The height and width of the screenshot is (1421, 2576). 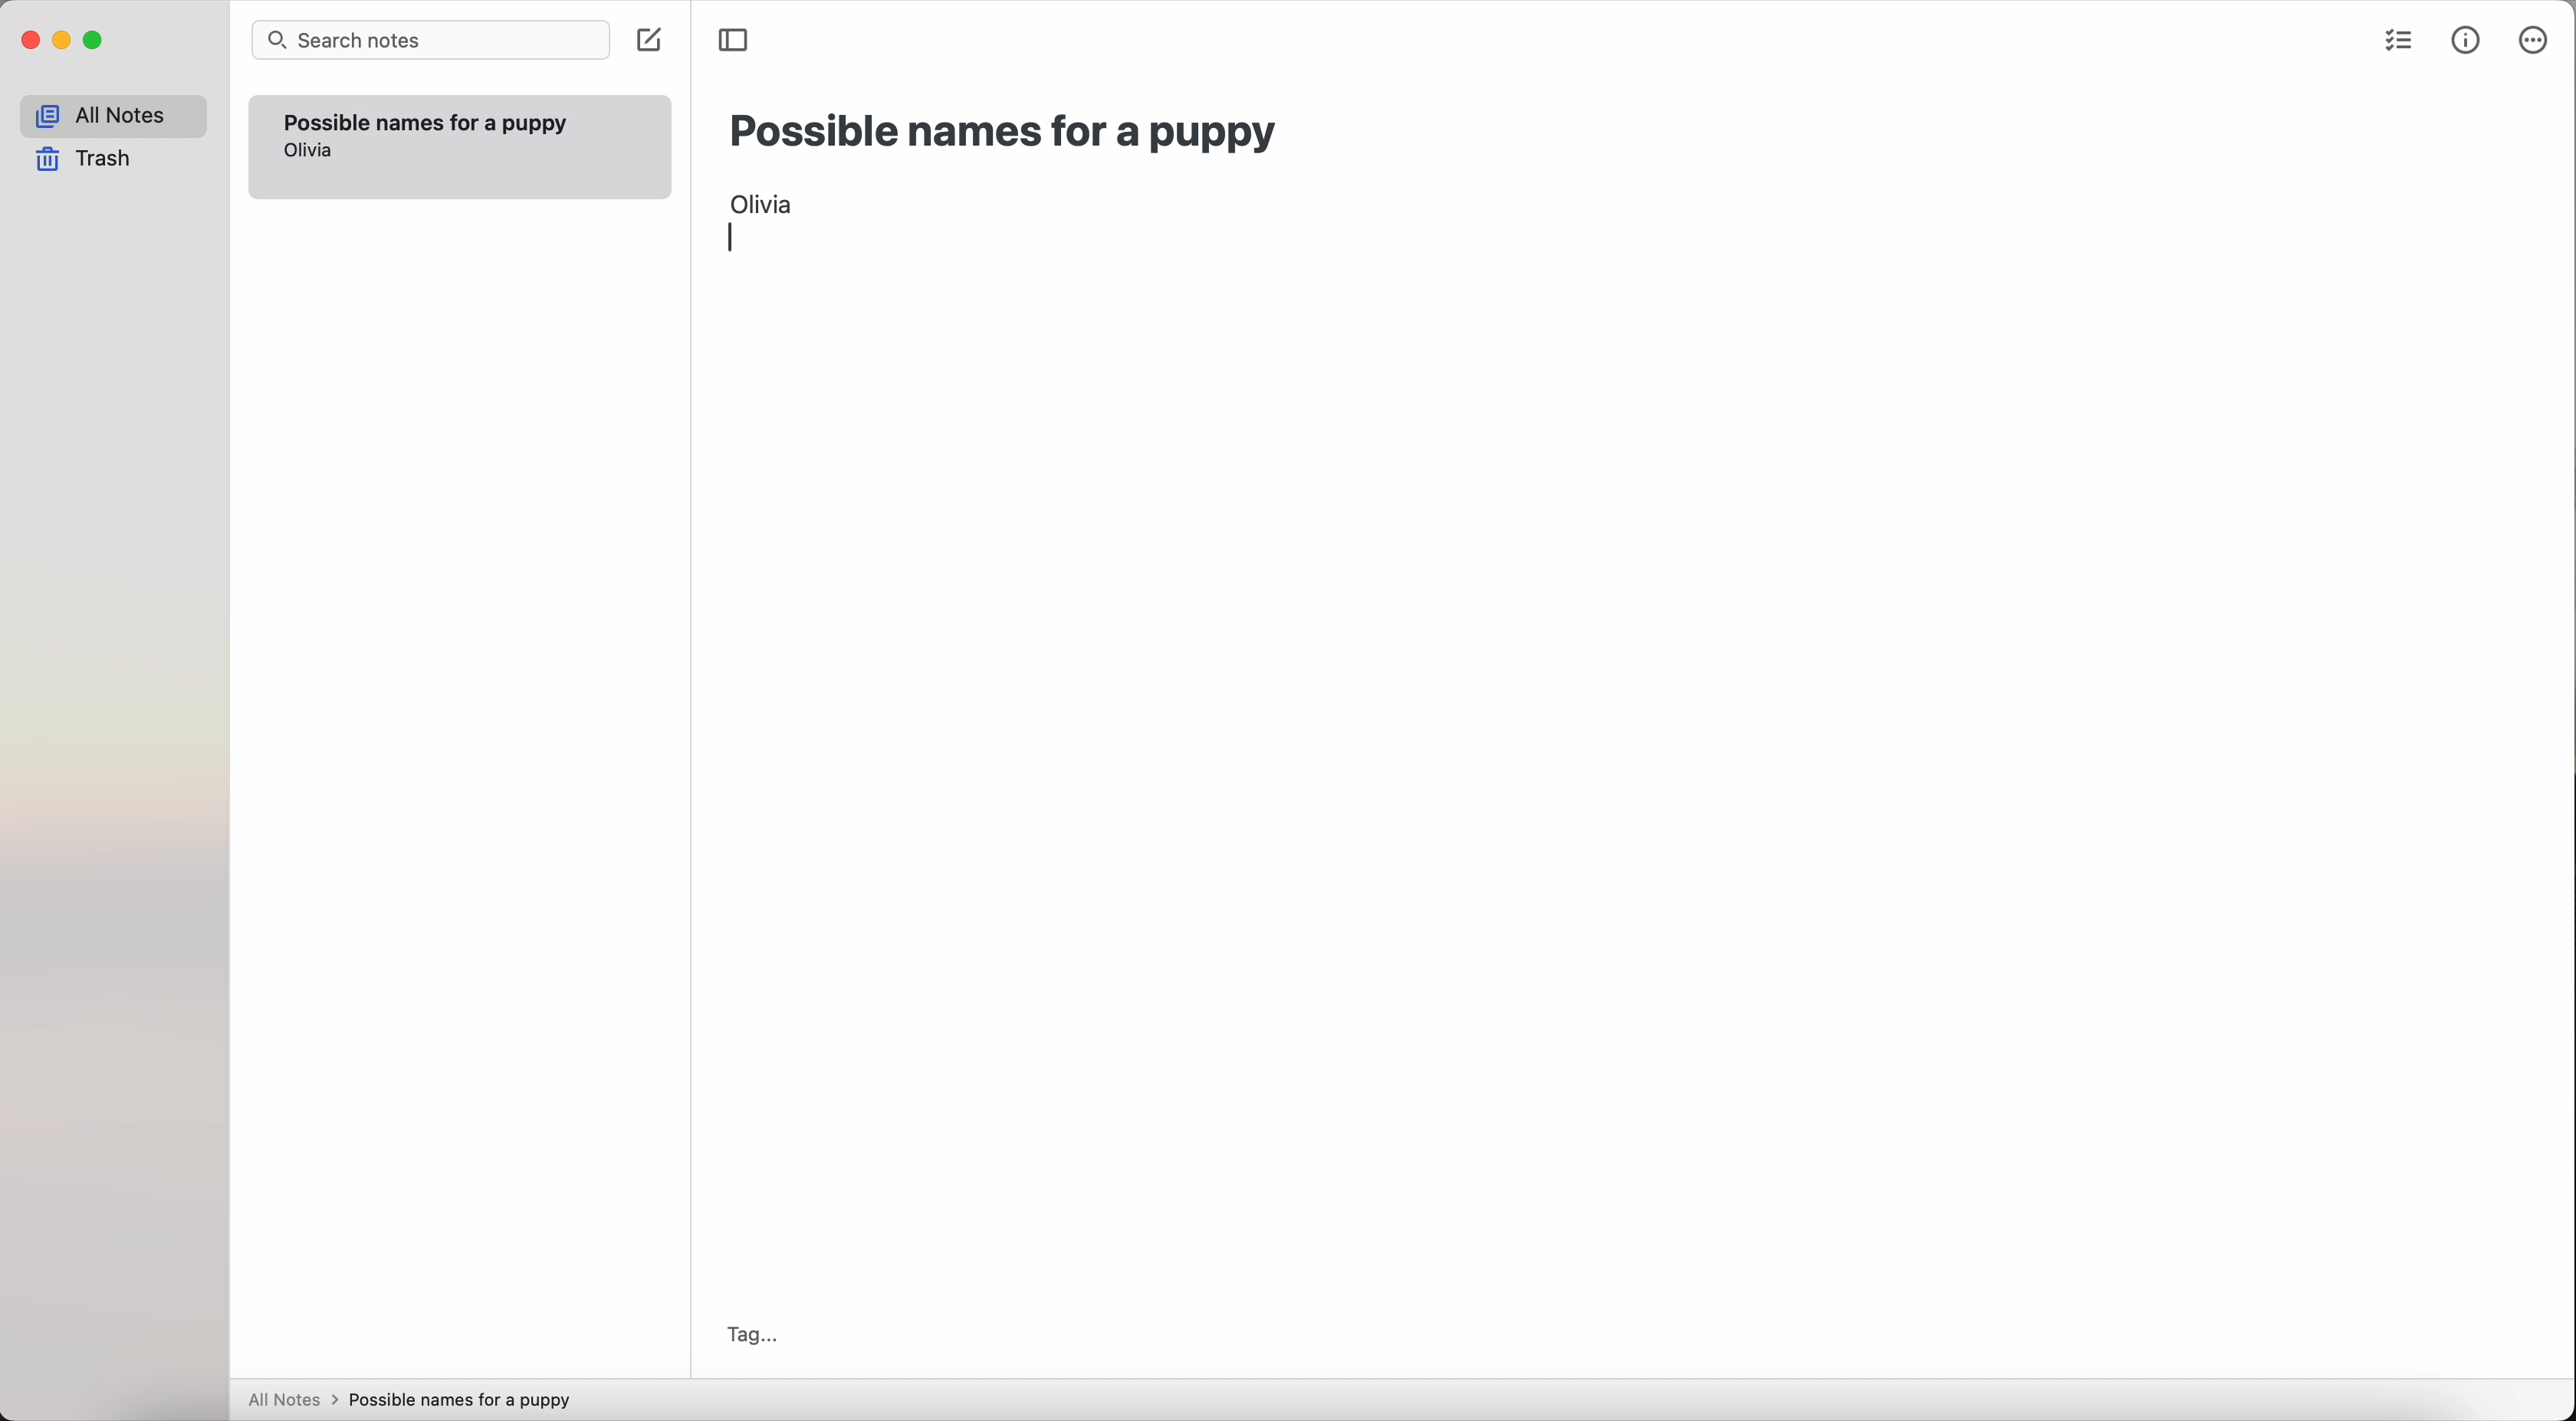 I want to click on search bar, so click(x=430, y=42).